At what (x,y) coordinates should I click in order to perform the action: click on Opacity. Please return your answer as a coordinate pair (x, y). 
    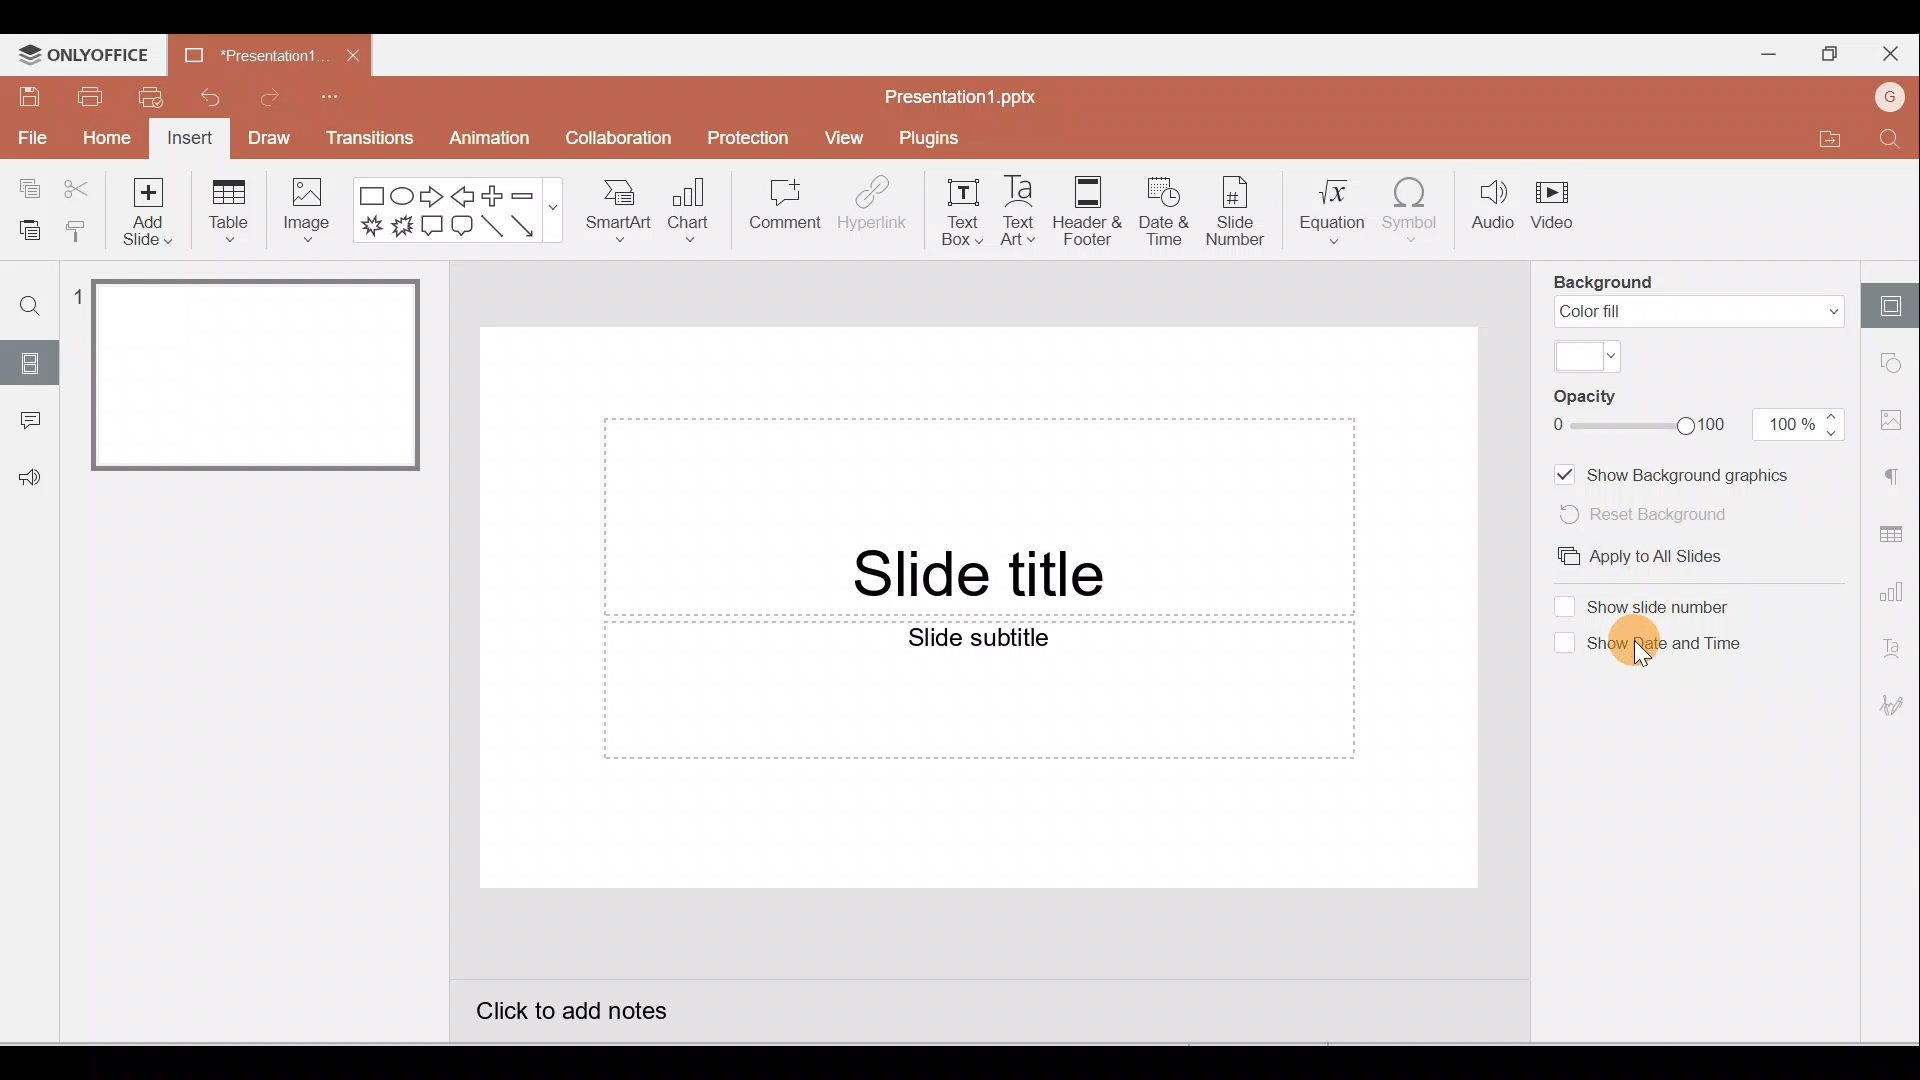
    Looking at the image, I should click on (1602, 398).